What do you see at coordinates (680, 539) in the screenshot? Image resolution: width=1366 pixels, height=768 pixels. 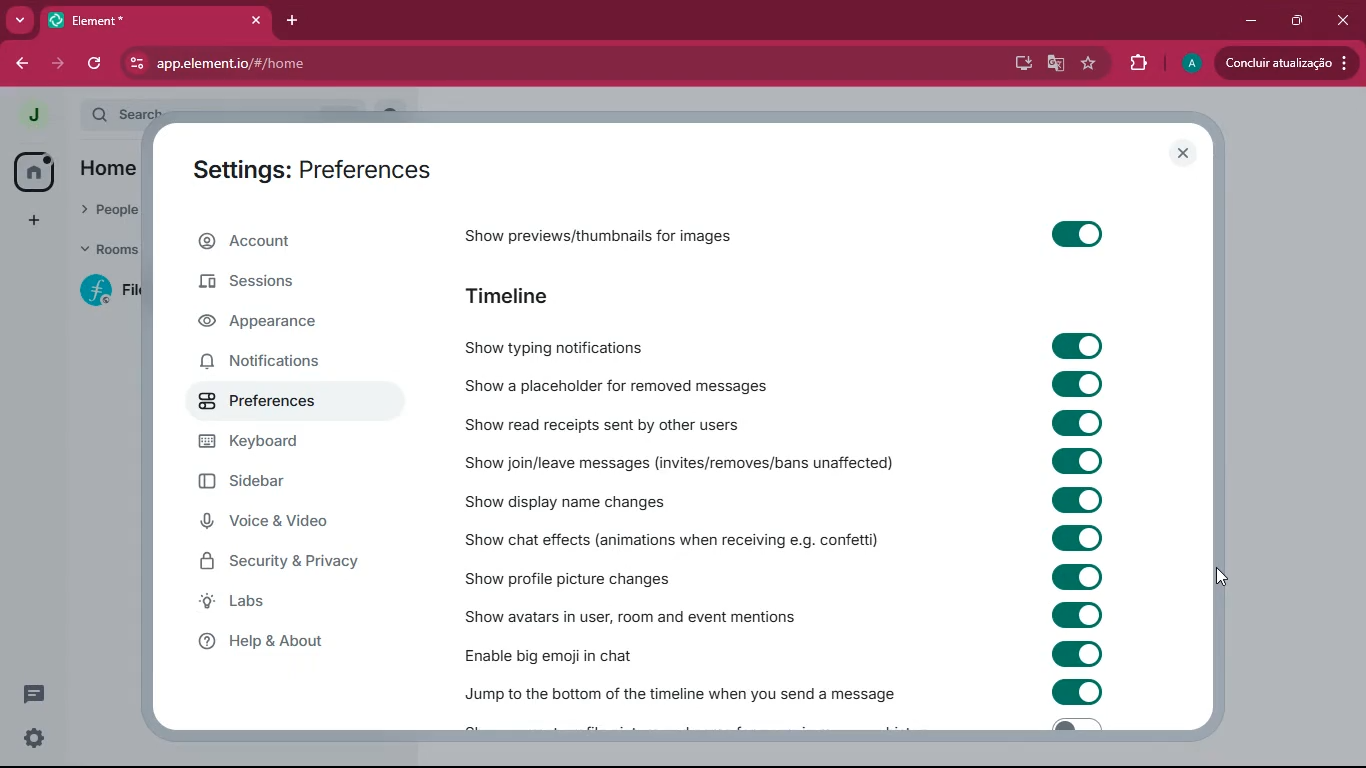 I see `show chat effects (animations when receiving e.g. confetti)` at bounding box center [680, 539].